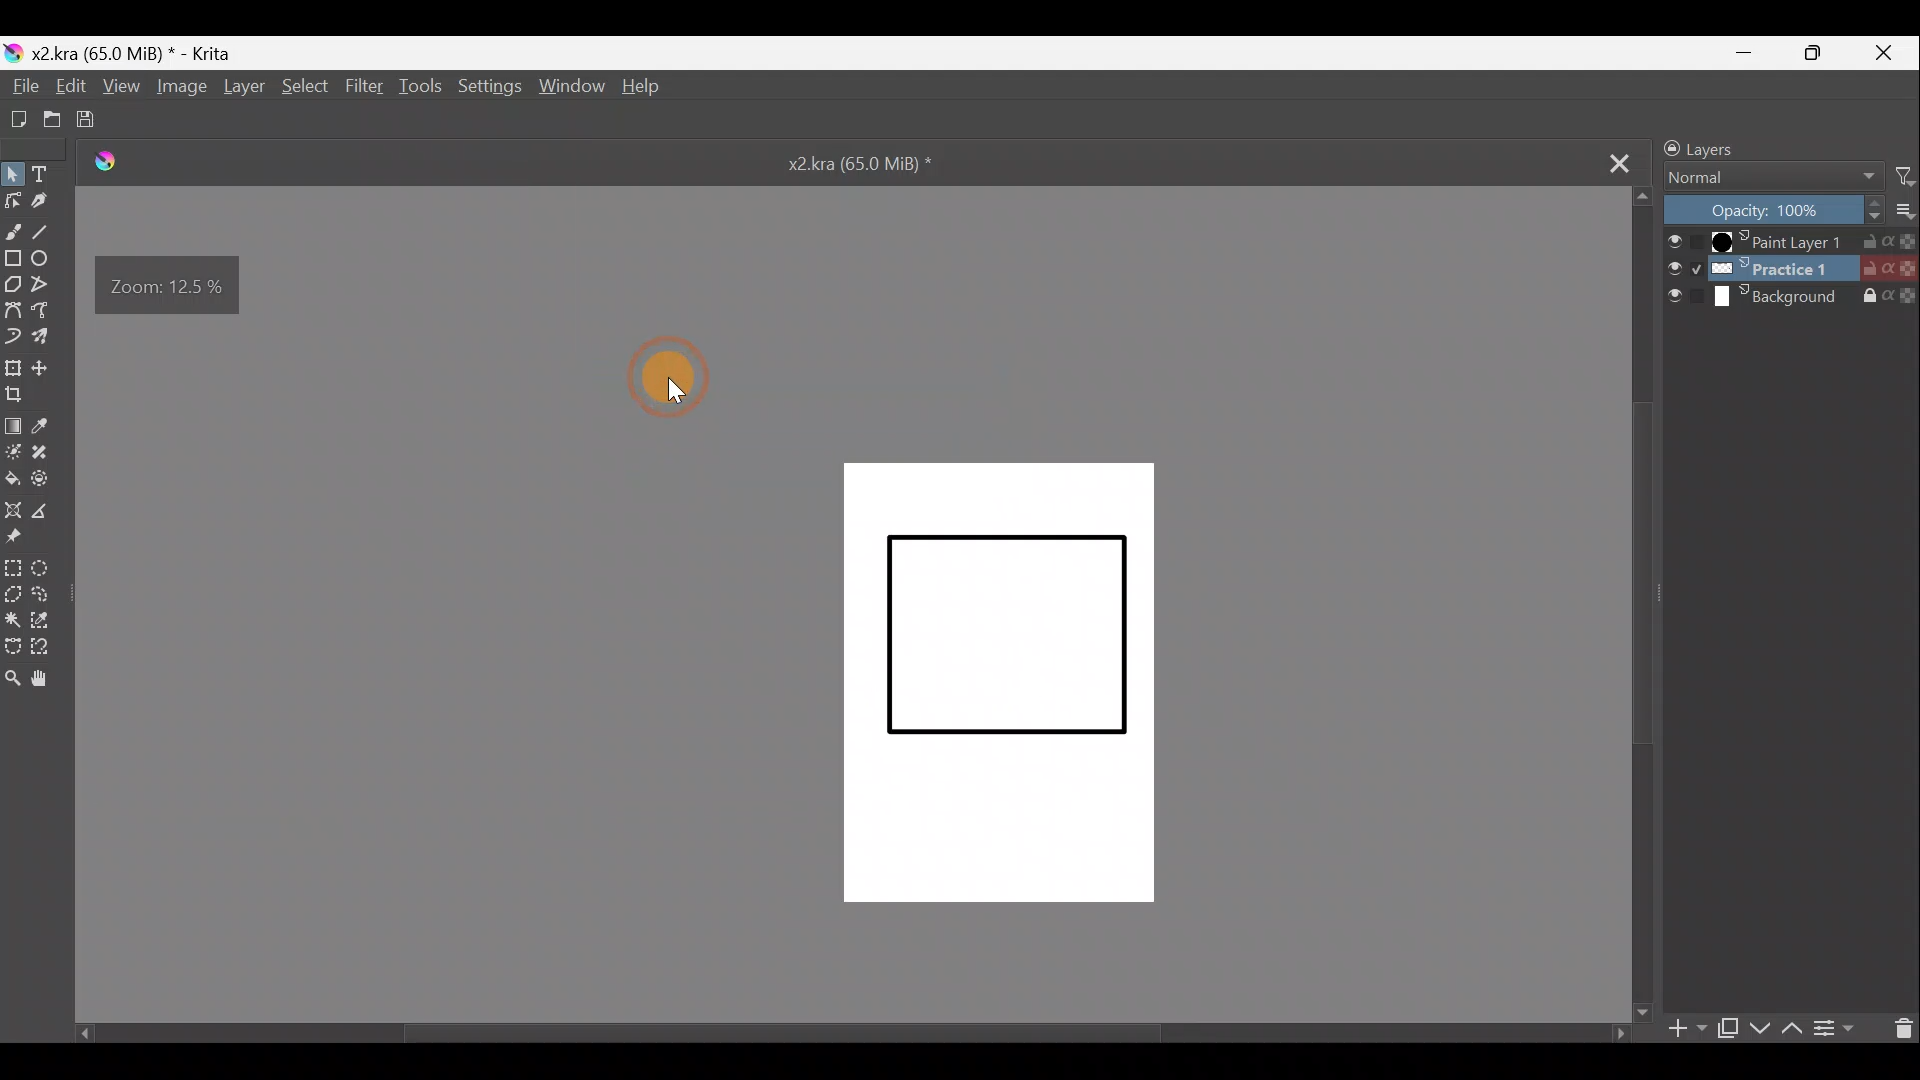  What do you see at coordinates (1635, 609) in the screenshot?
I see `Scroll bar` at bounding box center [1635, 609].